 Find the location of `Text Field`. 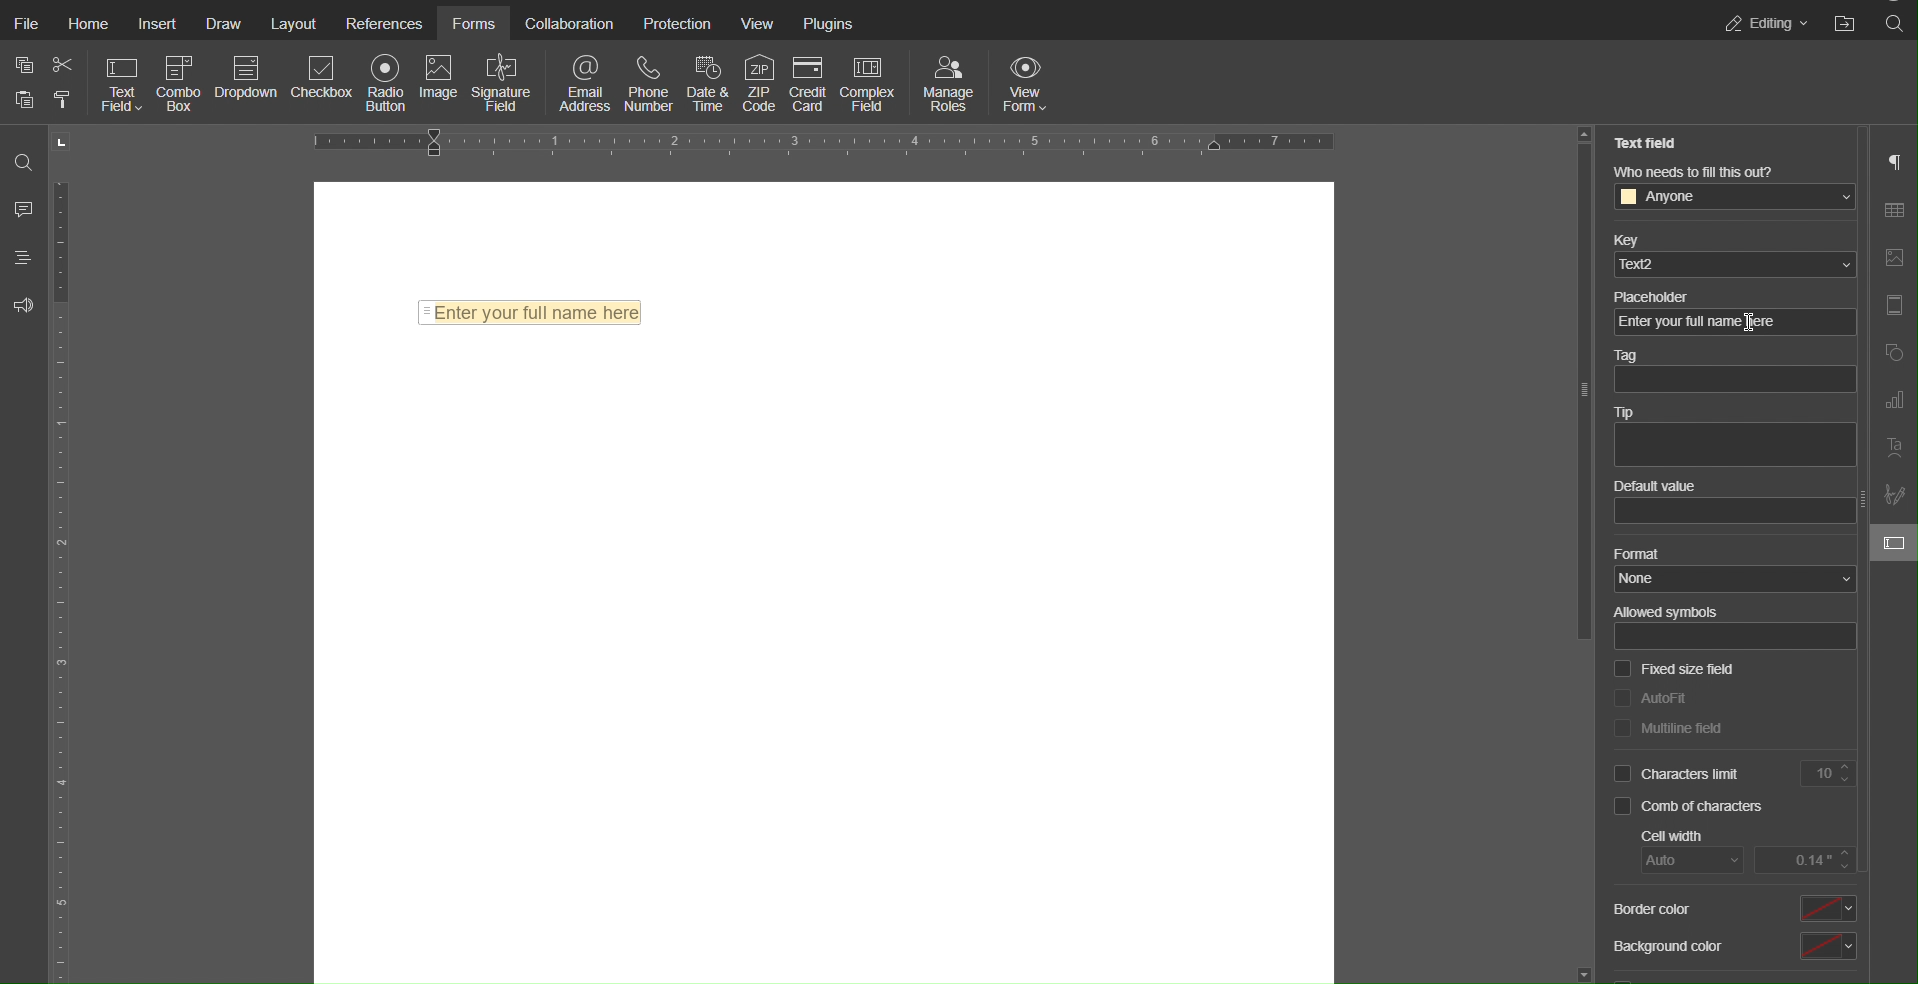

Text Field is located at coordinates (123, 83).